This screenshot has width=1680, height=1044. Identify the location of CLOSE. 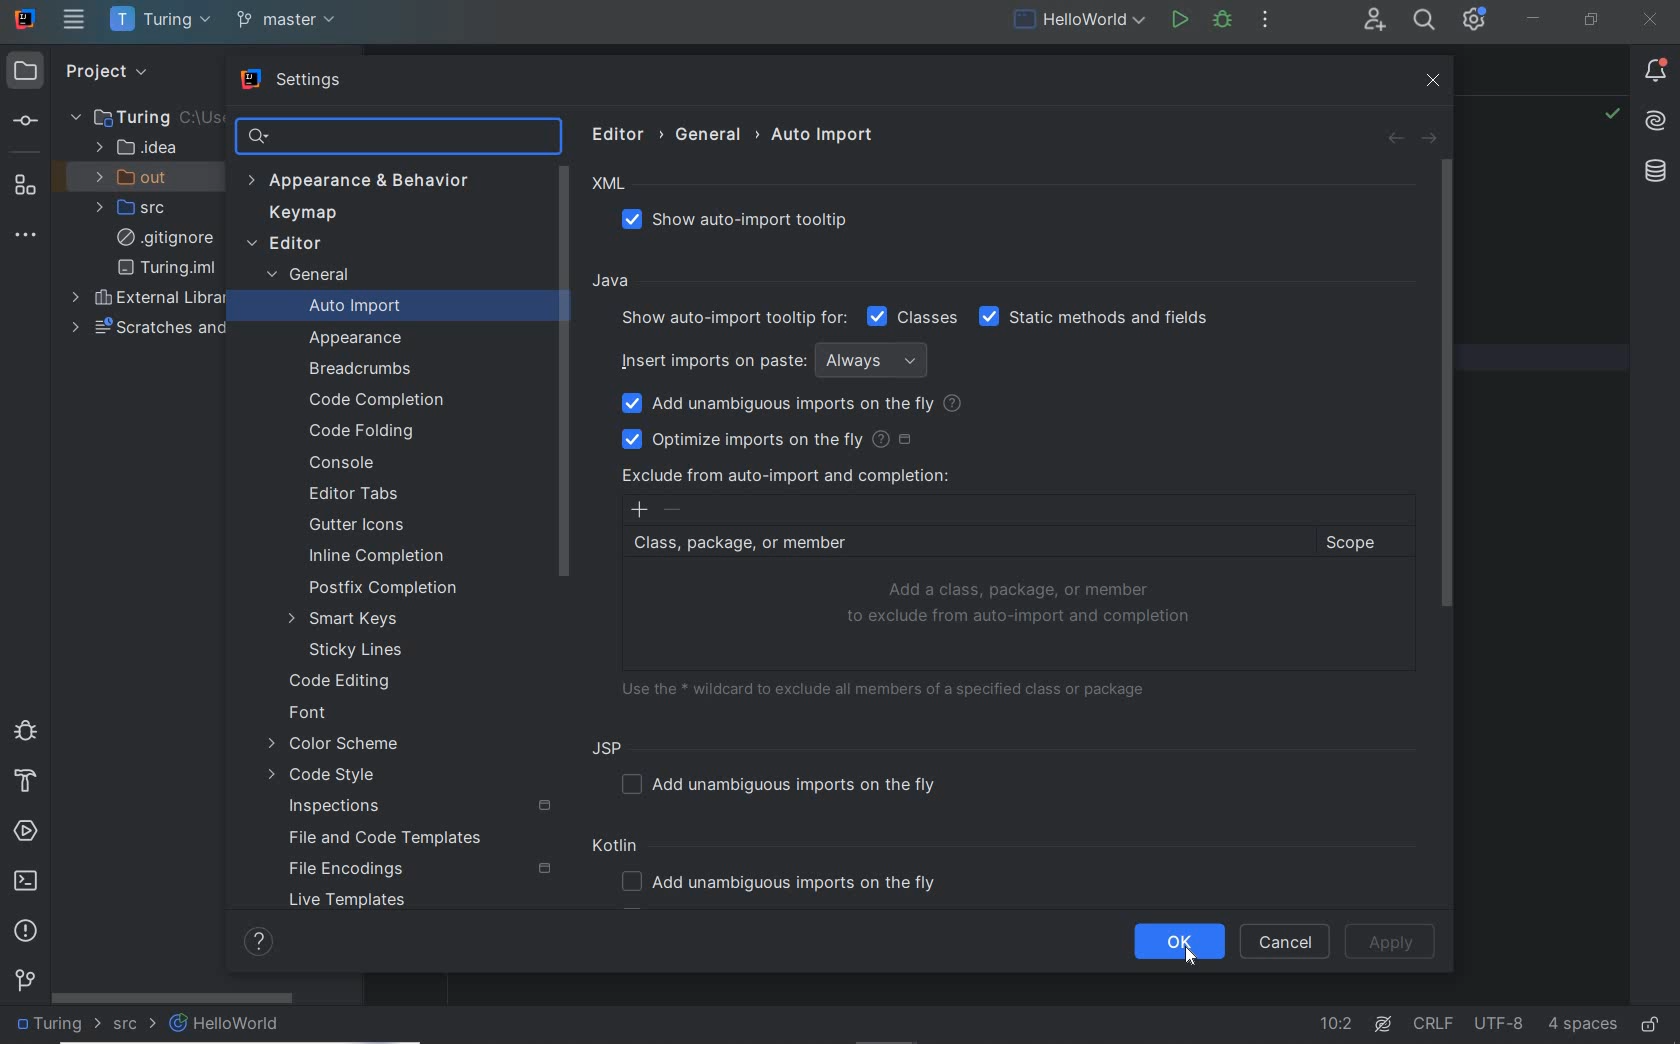
(1648, 20).